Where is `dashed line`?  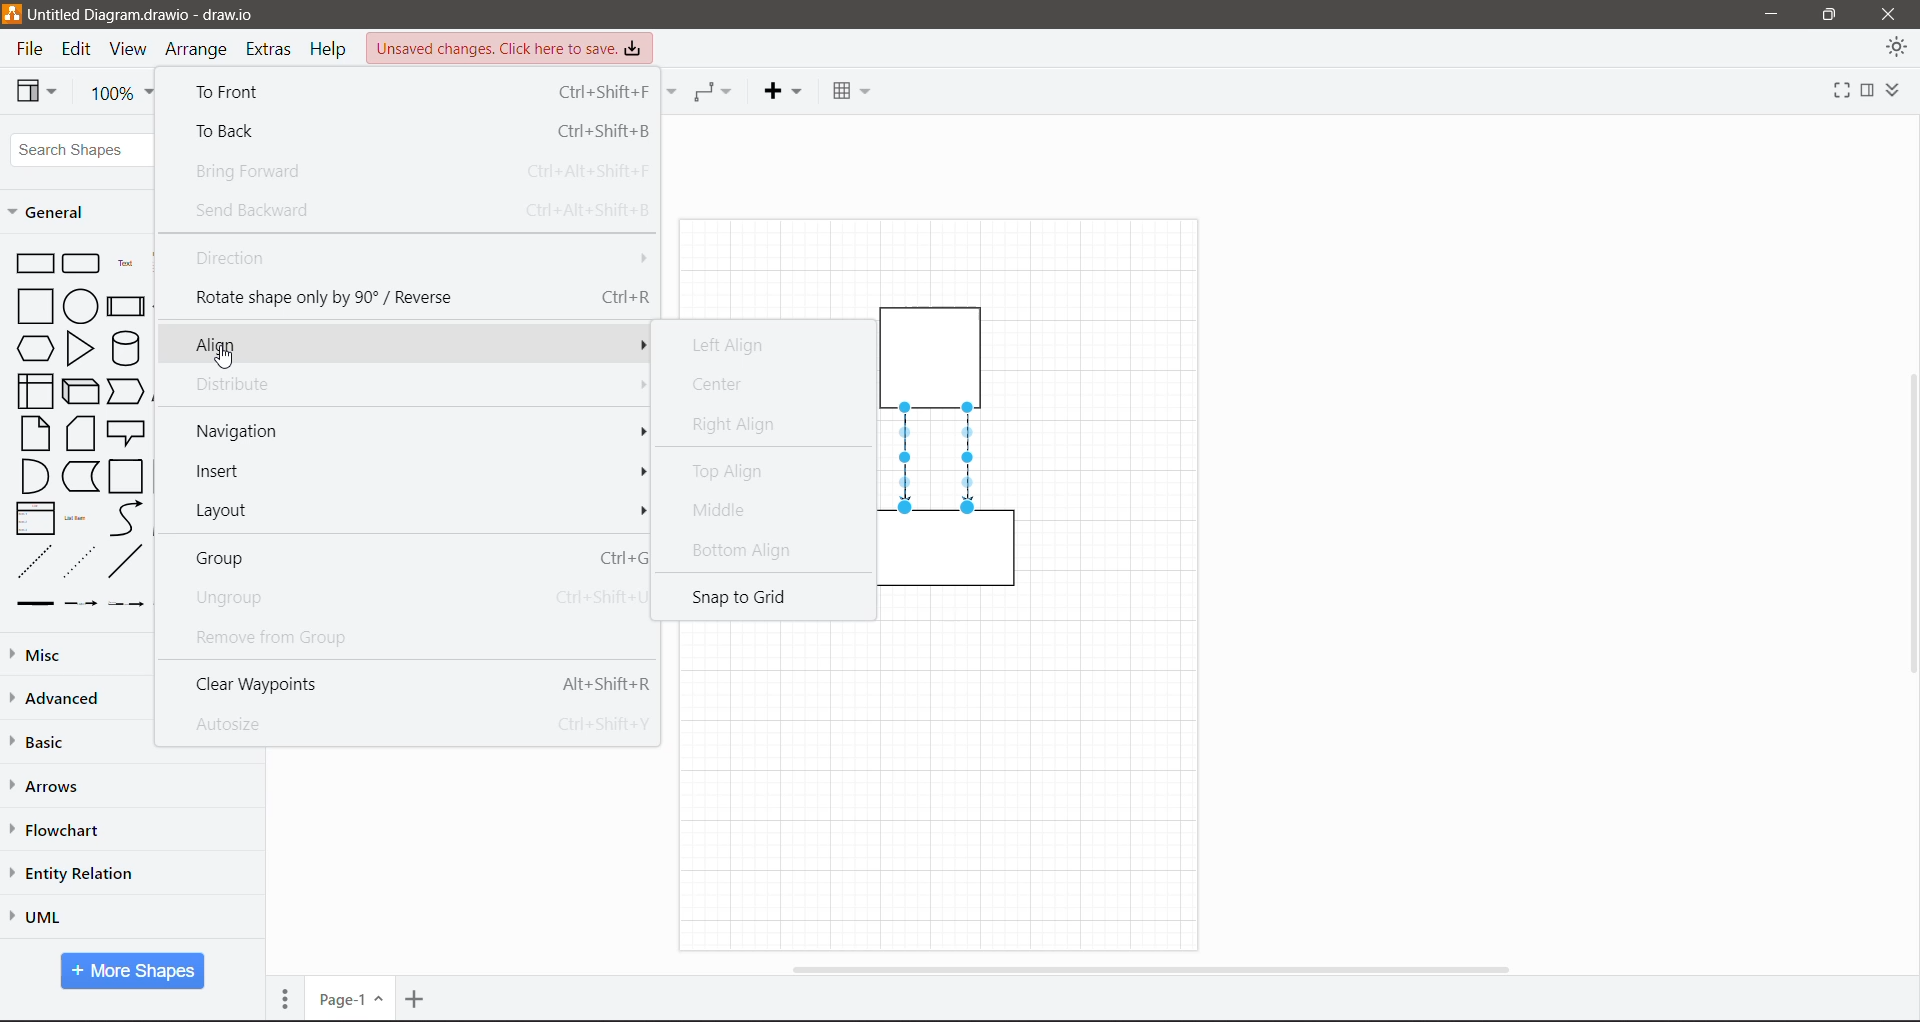 dashed line is located at coordinates (35, 561).